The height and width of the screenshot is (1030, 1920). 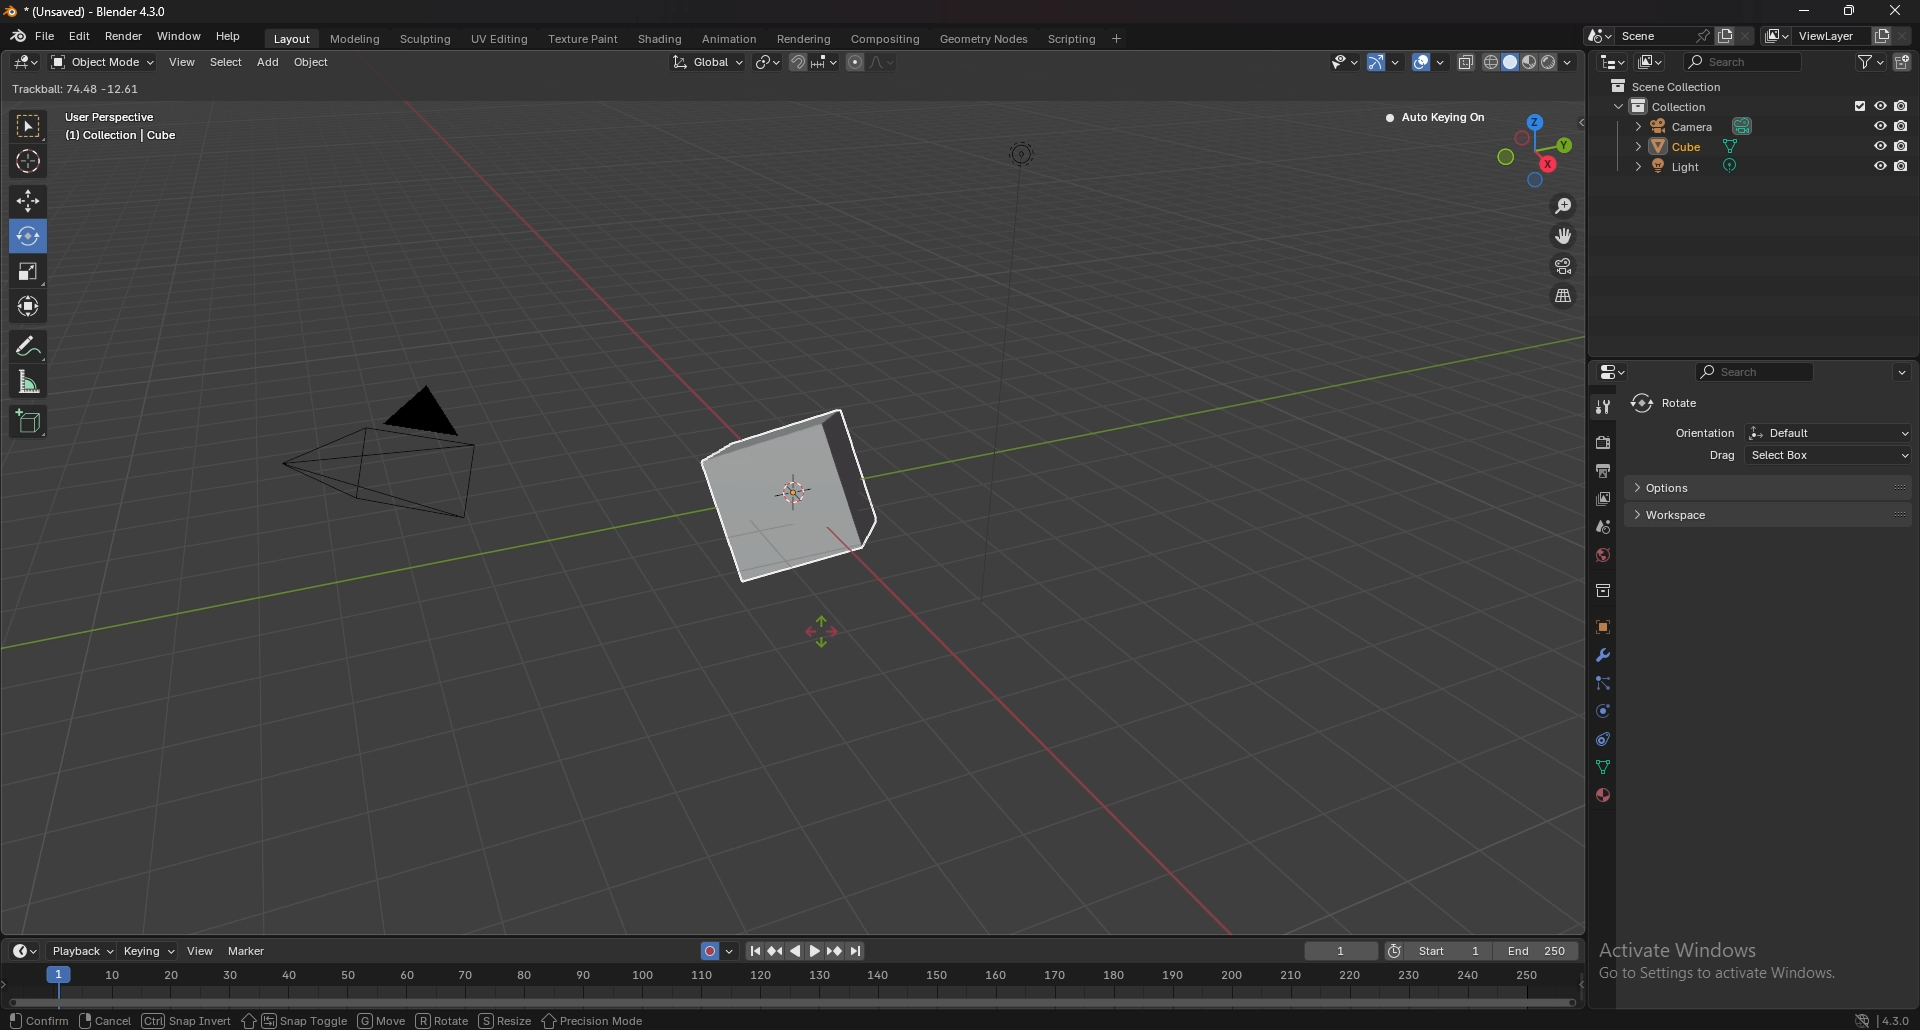 What do you see at coordinates (313, 63) in the screenshot?
I see `object` at bounding box center [313, 63].